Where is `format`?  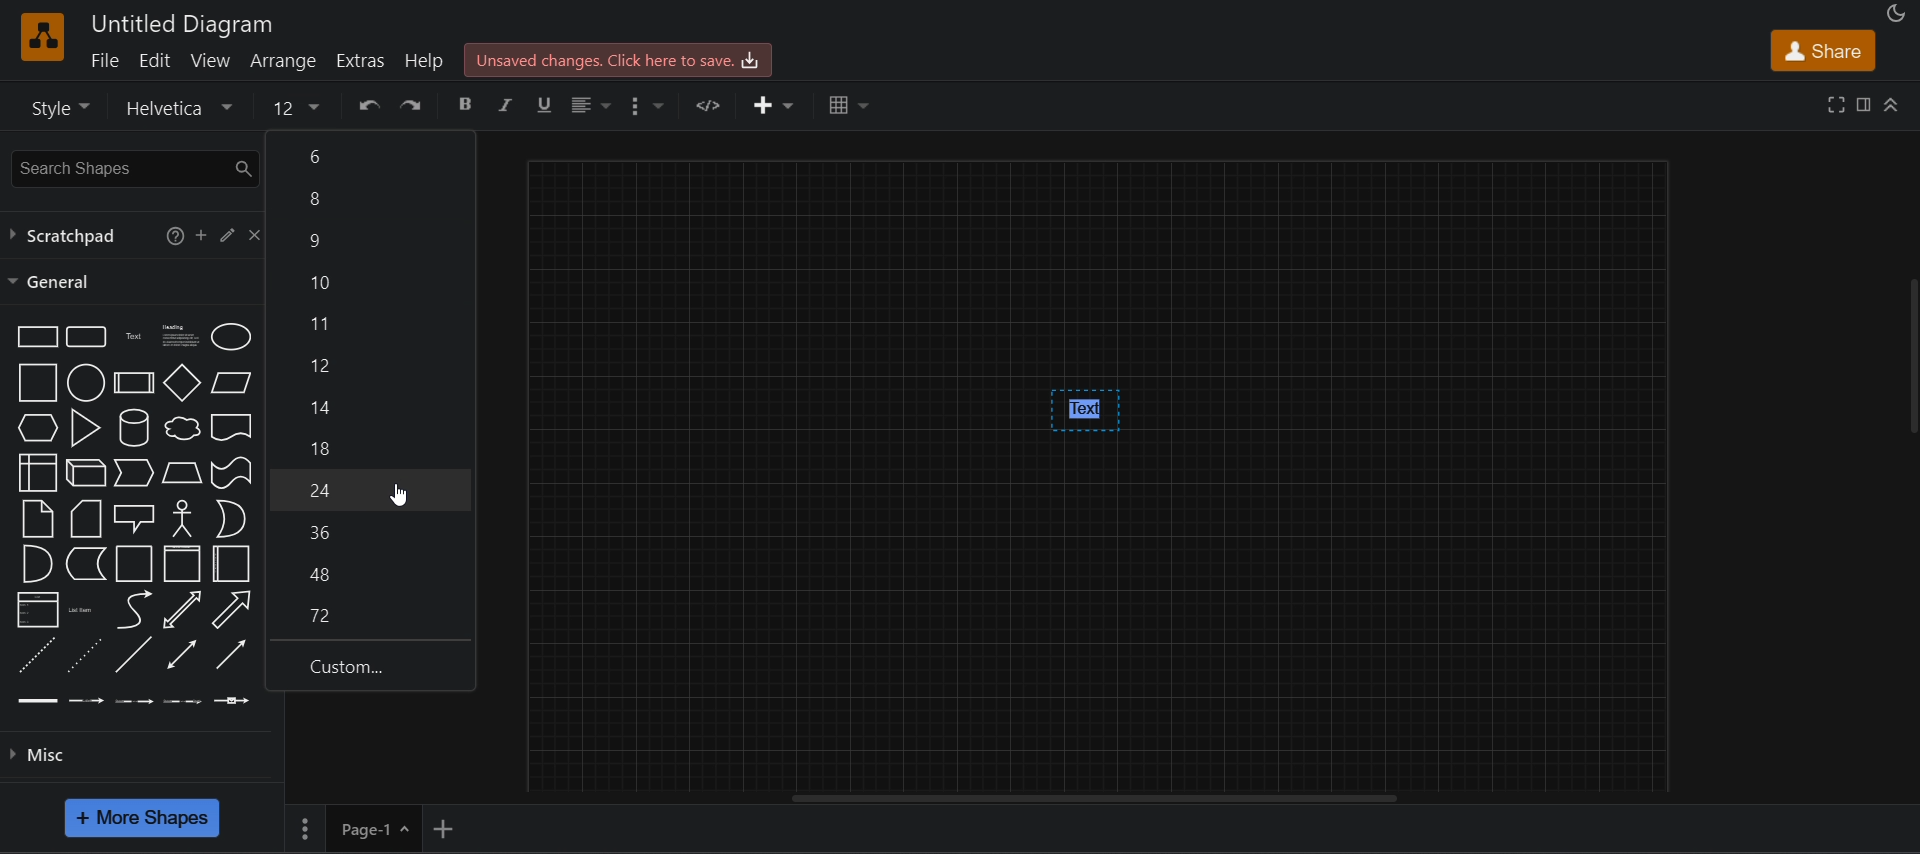
format is located at coordinates (654, 106).